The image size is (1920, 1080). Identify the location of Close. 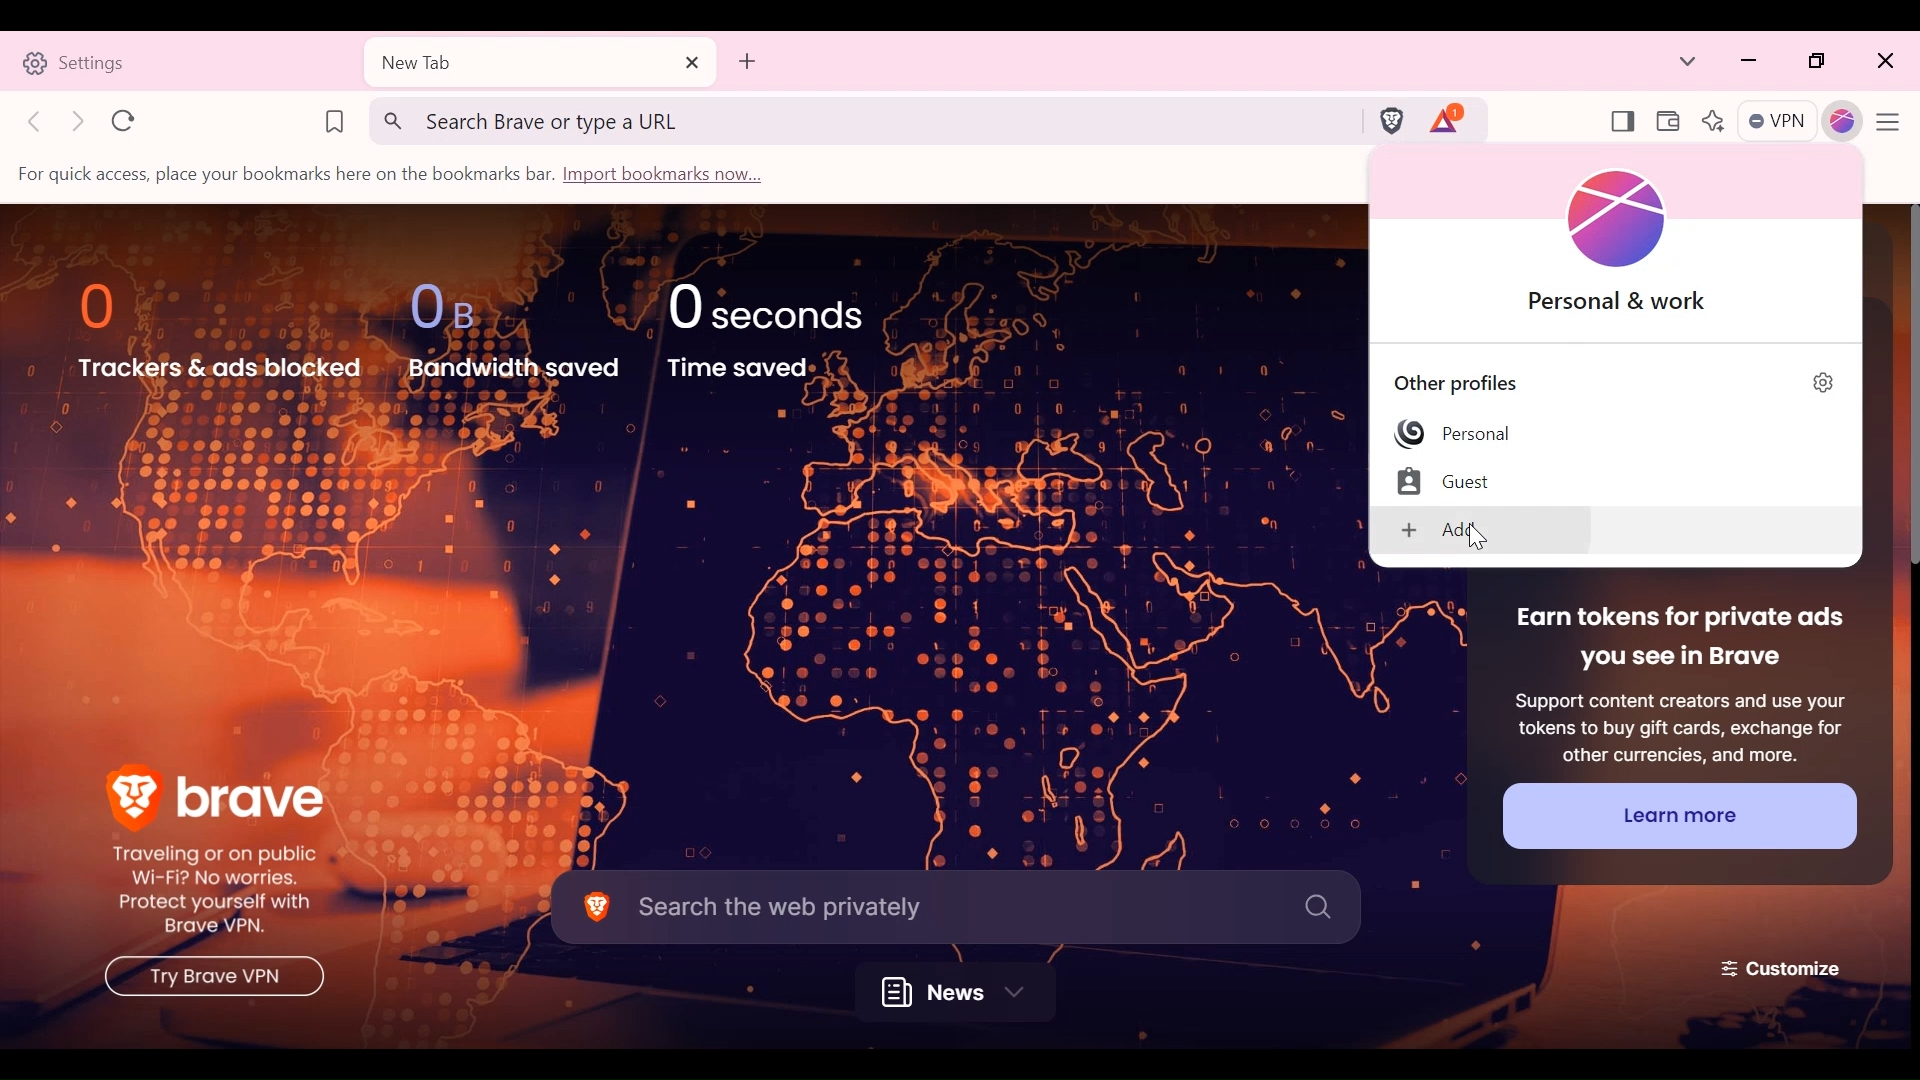
(1883, 62).